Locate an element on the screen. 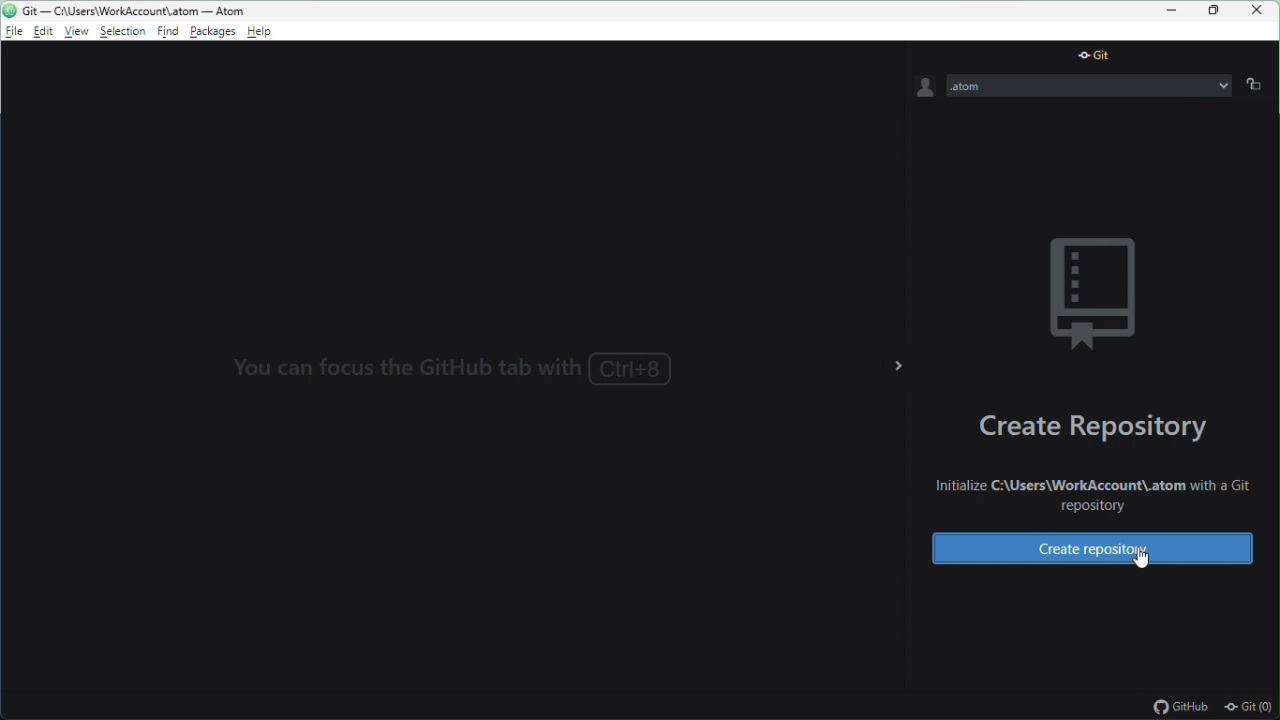 The width and height of the screenshot is (1280, 720). > is located at coordinates (899, 369).